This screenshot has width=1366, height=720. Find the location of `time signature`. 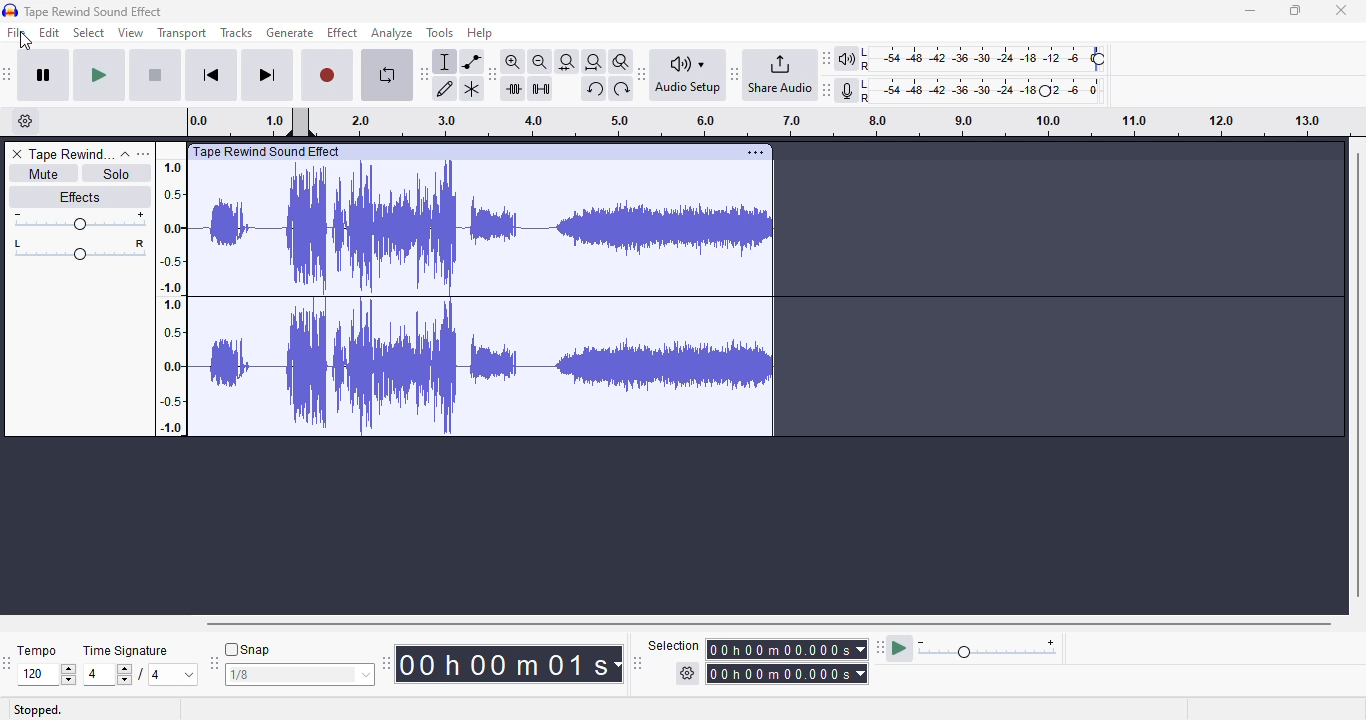

time signature is located at coordinates (143, 666).